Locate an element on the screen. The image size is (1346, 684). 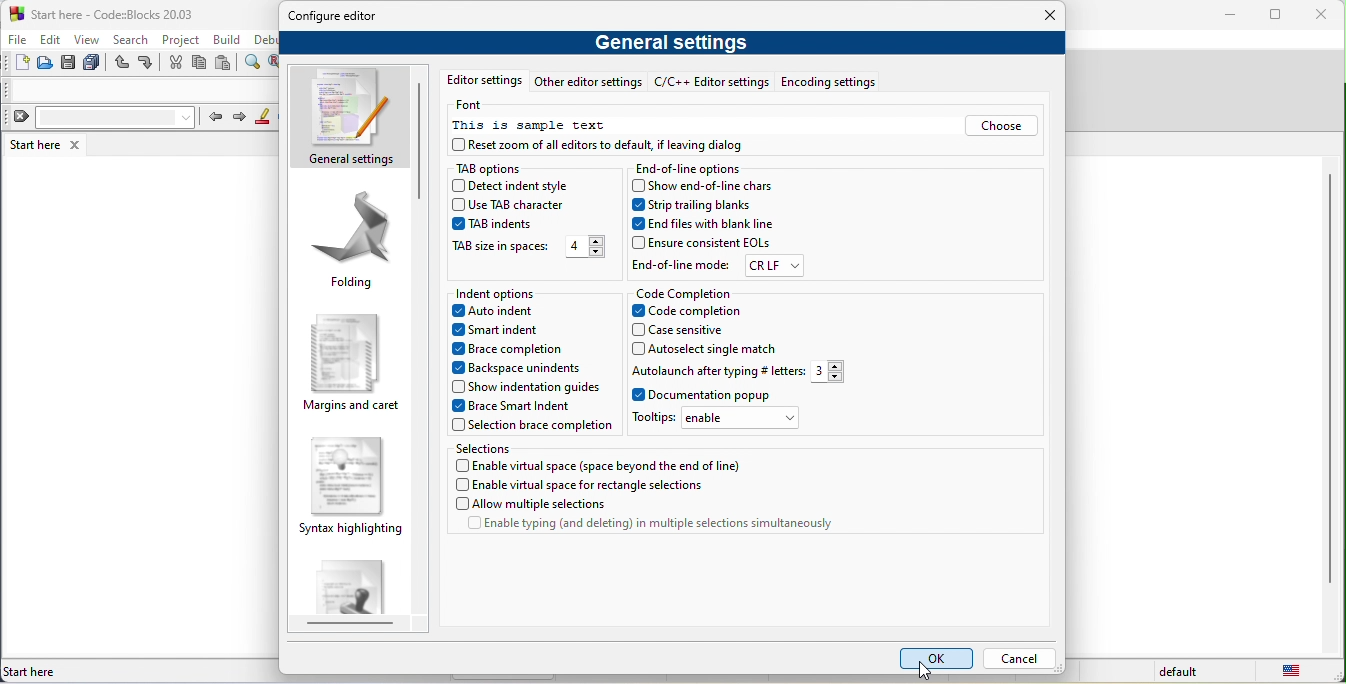
clear is located at coordinates (102, 119).